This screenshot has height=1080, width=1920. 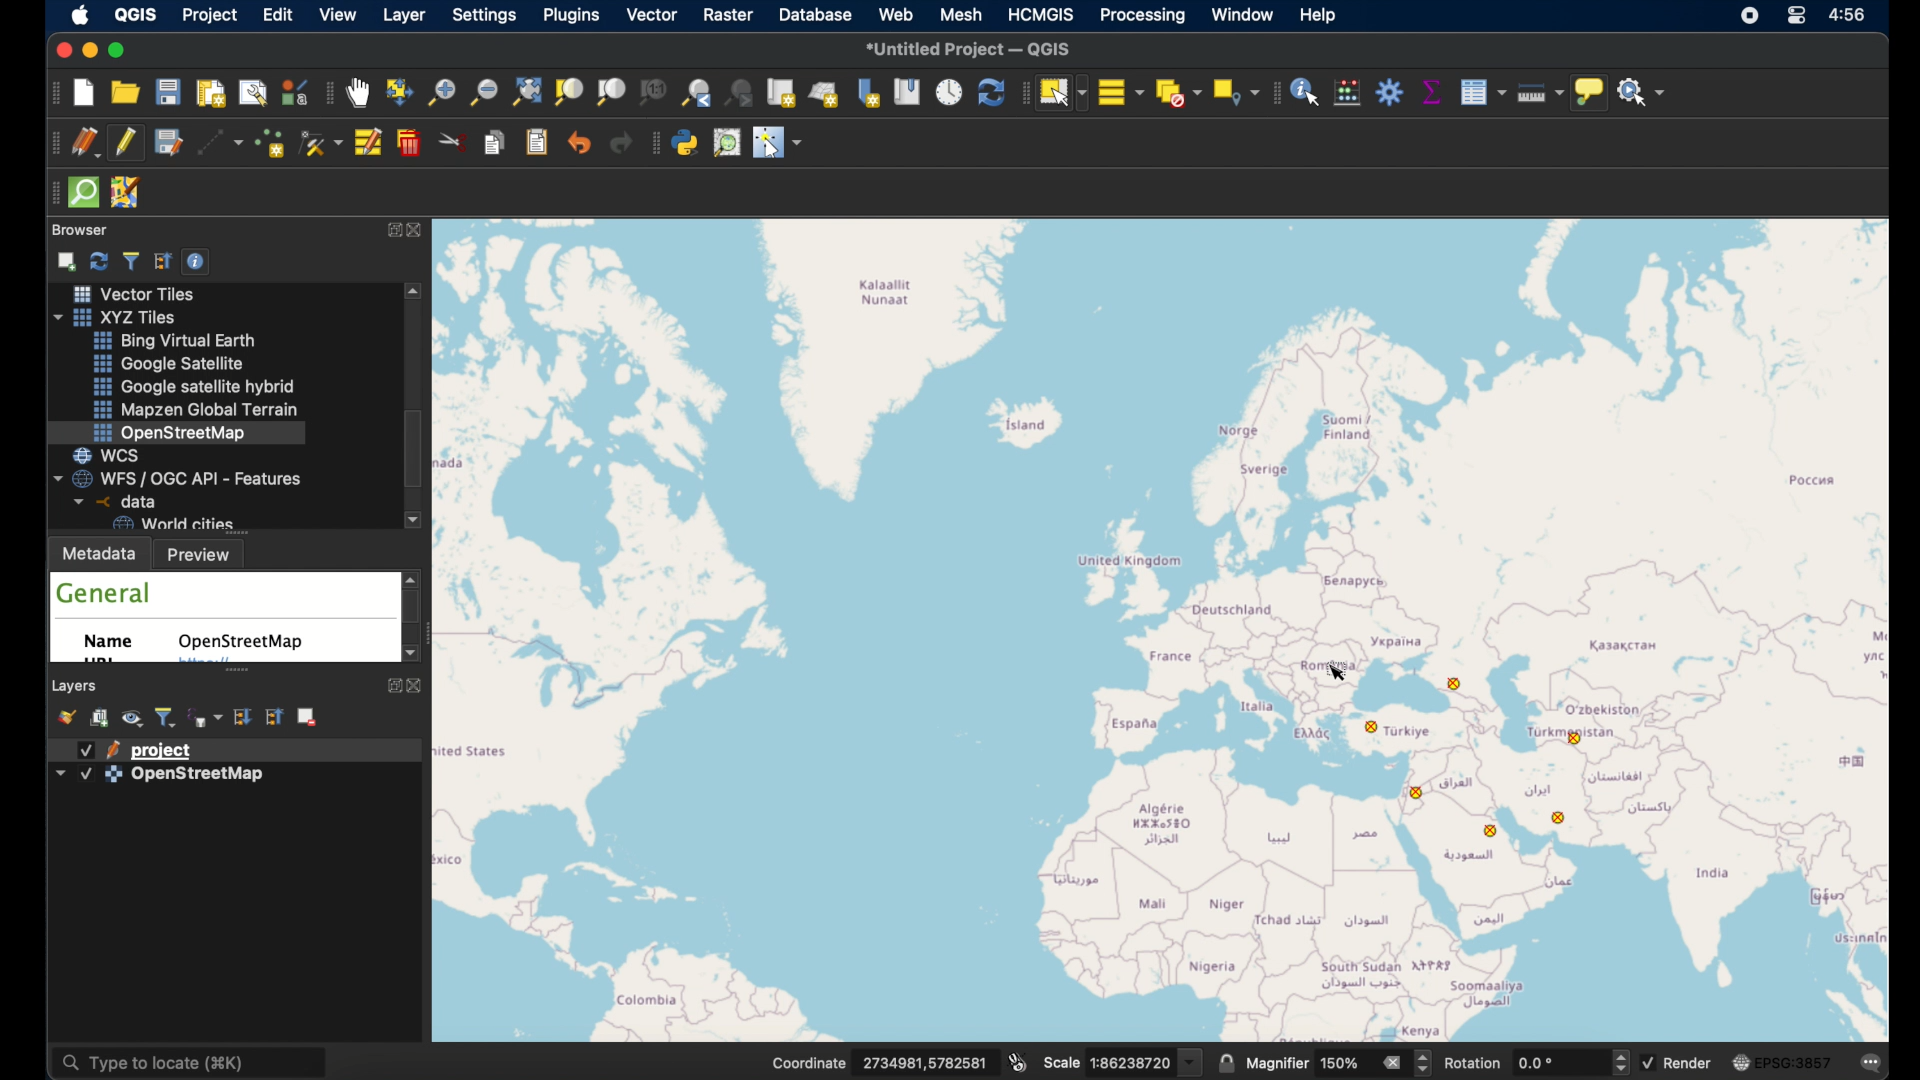 I want to click on add selected layers, so click(x=64, y=260).